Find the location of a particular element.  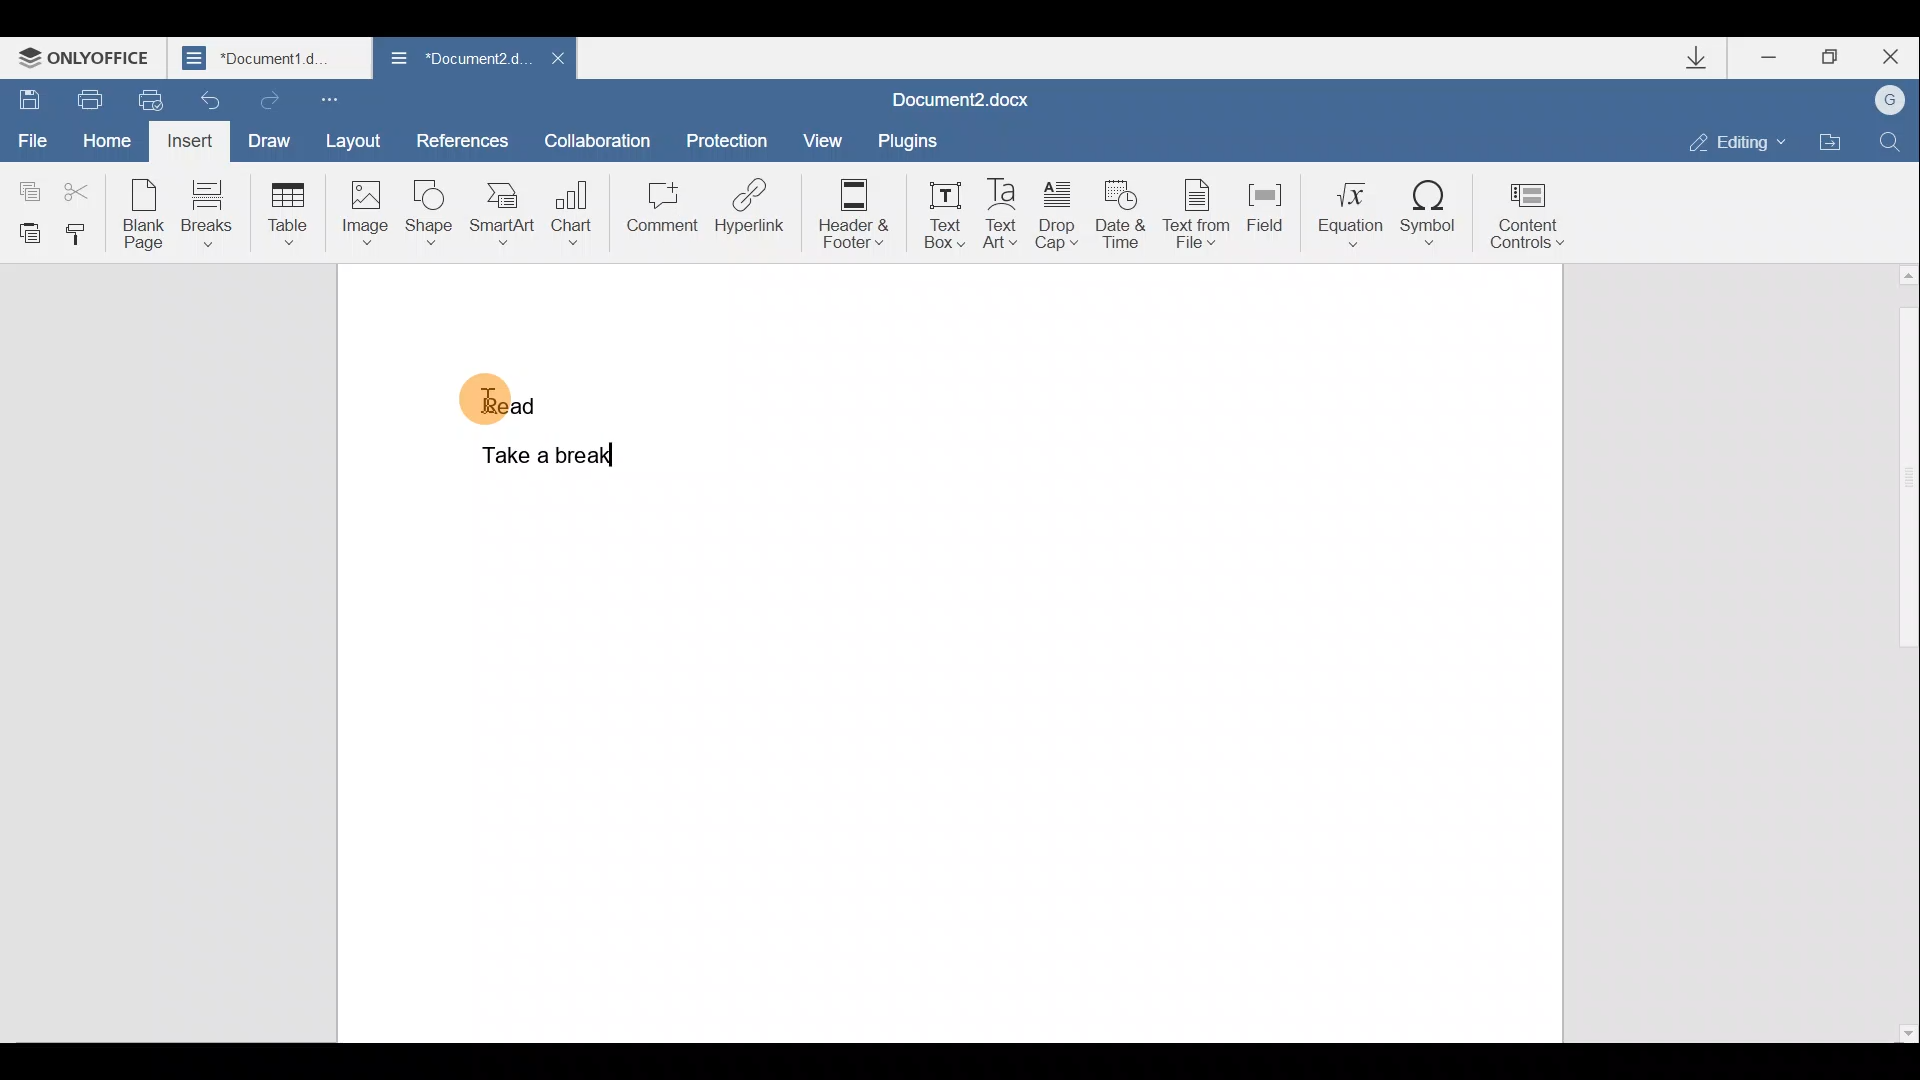

Redo is located at coordinates (269, 99).